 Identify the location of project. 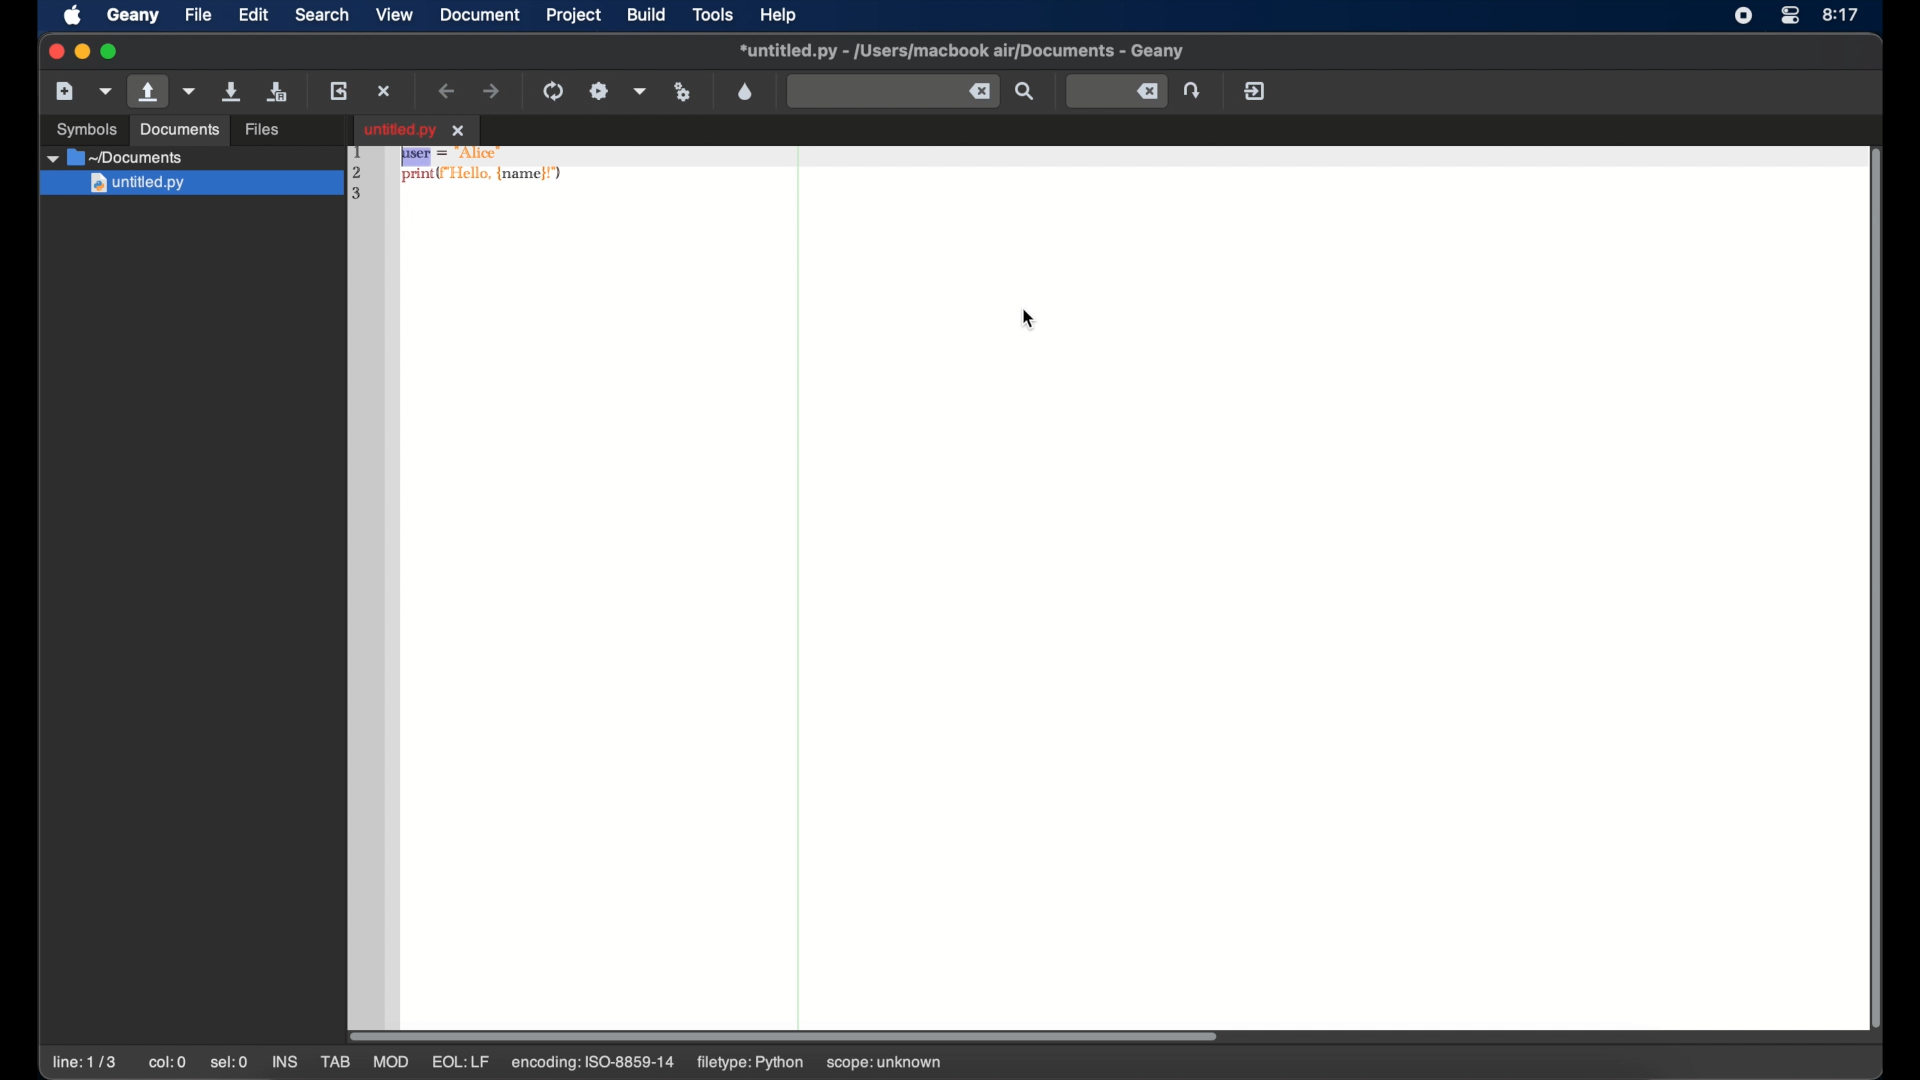
(574, 15).